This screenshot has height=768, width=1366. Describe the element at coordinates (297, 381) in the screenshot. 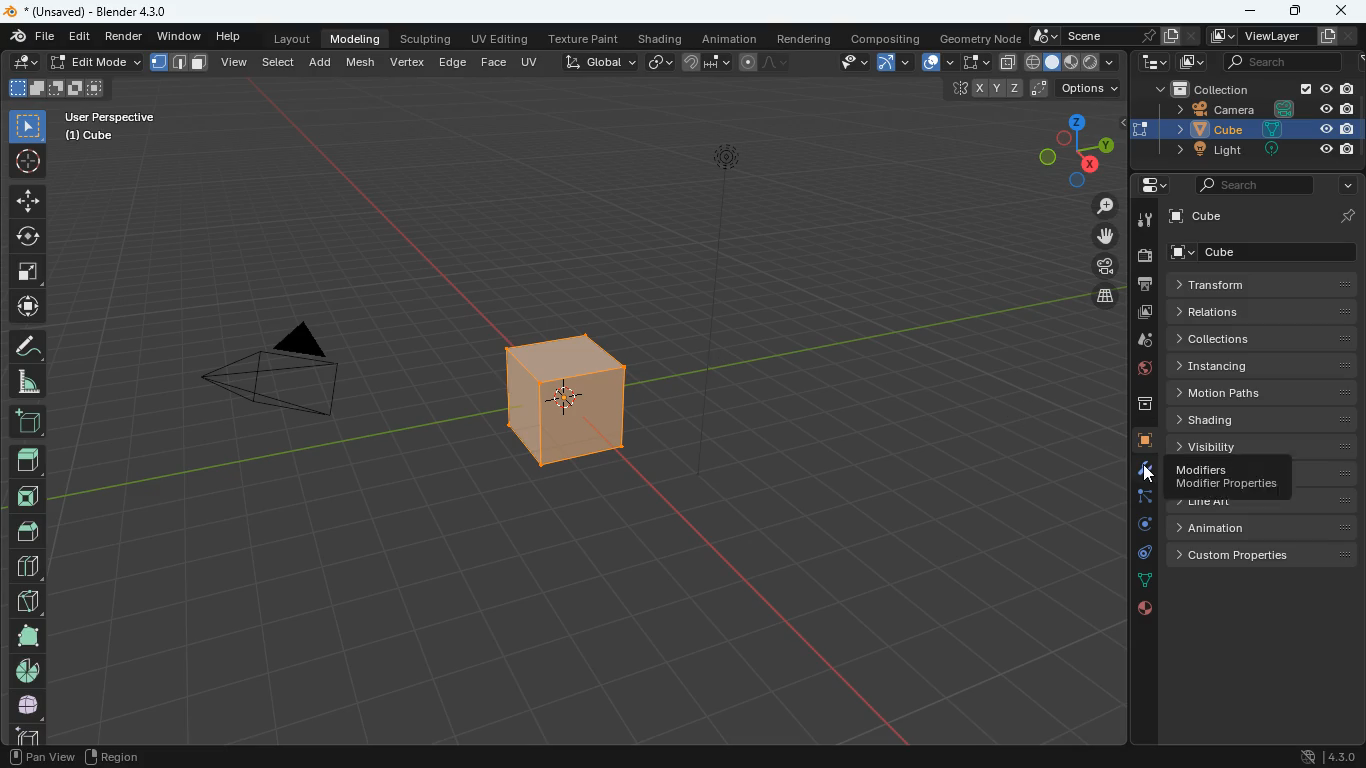

I see `camera` at that location.